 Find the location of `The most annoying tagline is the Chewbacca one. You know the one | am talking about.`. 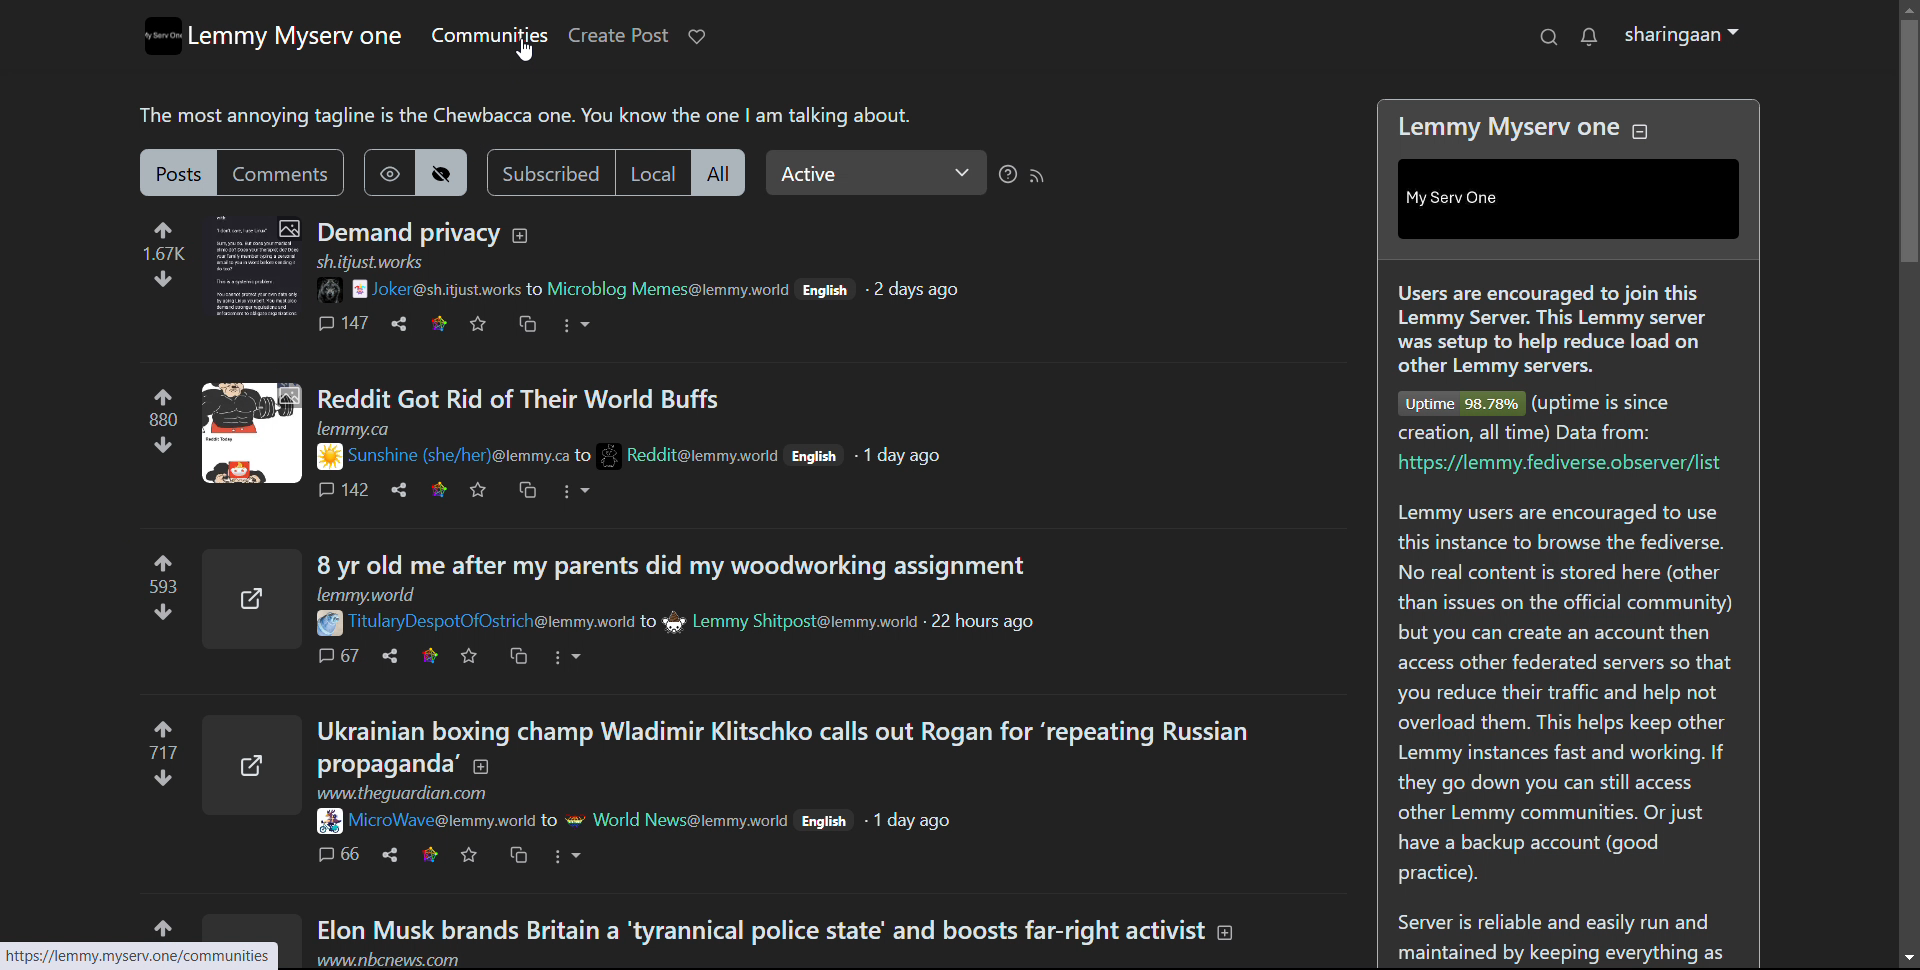

The most annoying tagline is the Chewbacca one. You know the one | am talking about. is located at coordinates (535, 114).